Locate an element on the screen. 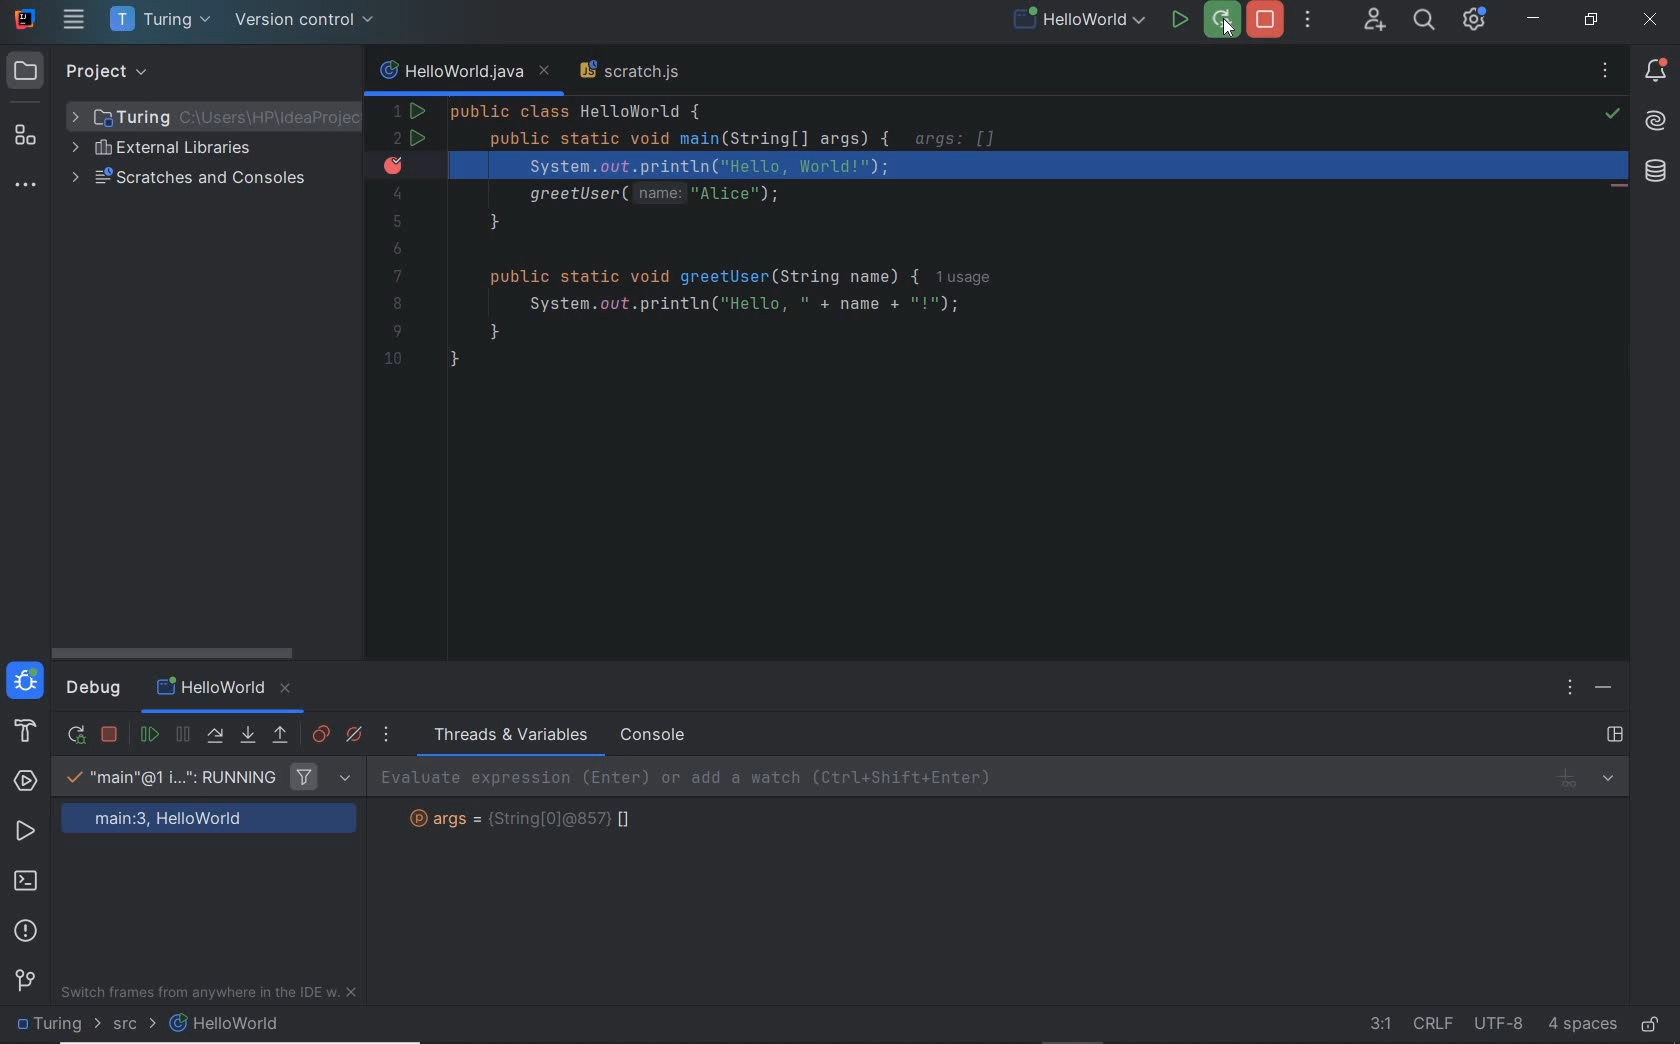 This screenshot has height=1044, width=1680. resume program is located at coordinates (151, 735).